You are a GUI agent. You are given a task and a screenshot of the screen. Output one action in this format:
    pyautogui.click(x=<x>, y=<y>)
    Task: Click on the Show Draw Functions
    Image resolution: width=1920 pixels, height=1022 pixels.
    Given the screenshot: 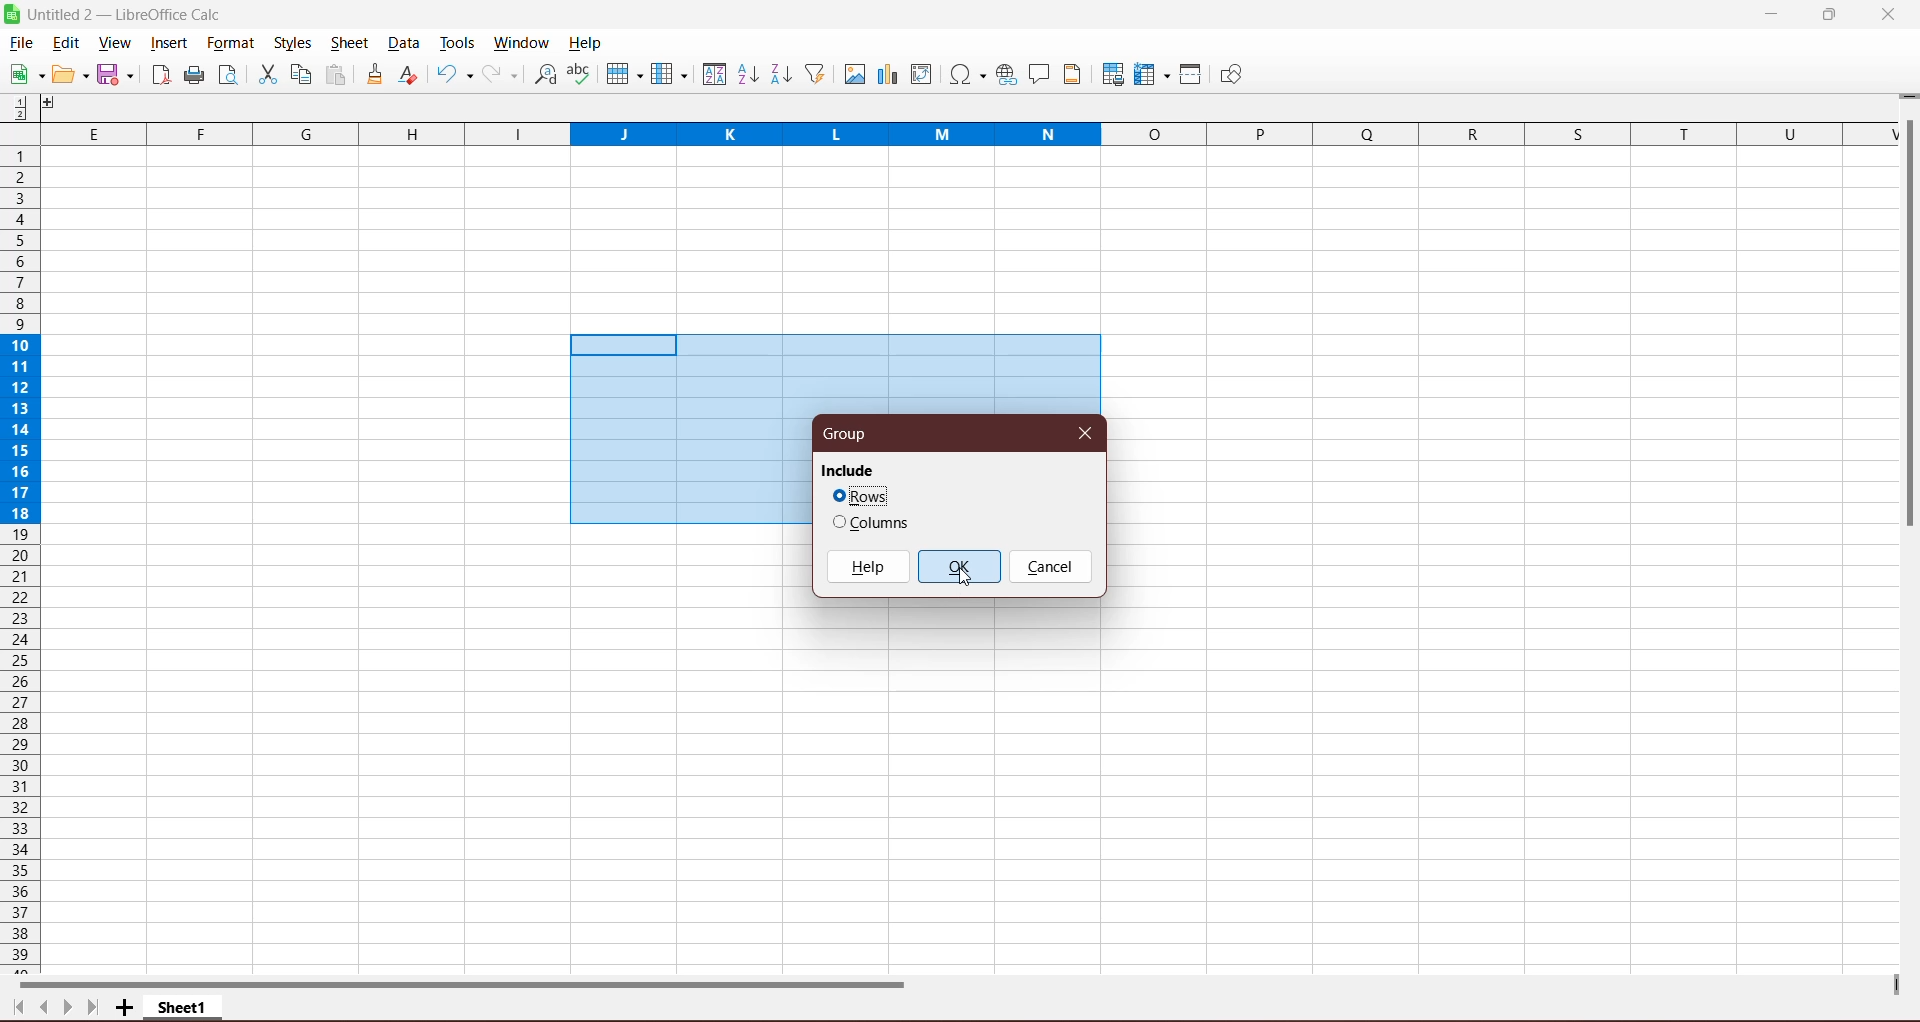 What is the action you would take?
    pyautogui.click(x=1231, y=75)
    